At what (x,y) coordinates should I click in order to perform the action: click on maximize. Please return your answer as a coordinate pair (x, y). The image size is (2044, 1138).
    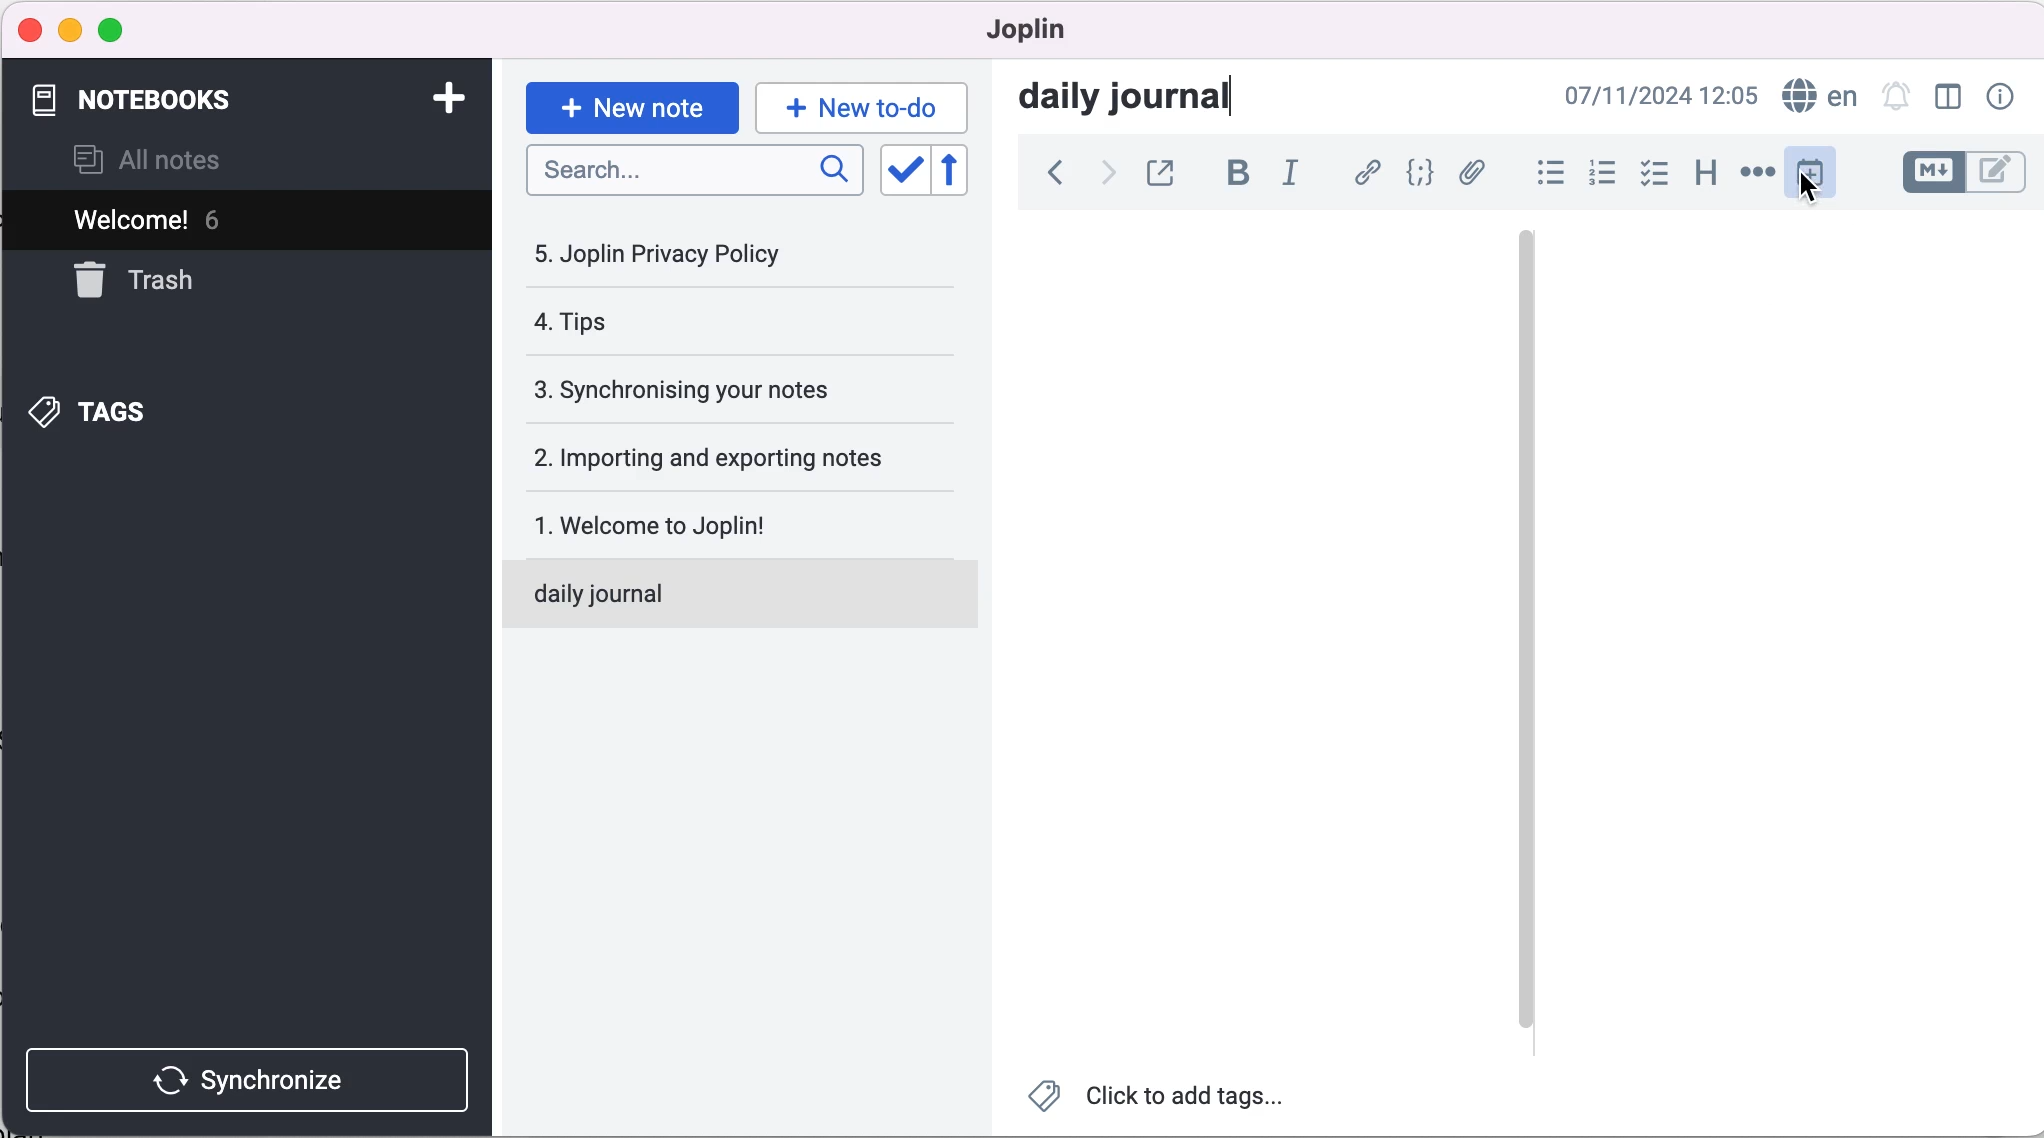
    Looking at the image, I should click on (116, 29).